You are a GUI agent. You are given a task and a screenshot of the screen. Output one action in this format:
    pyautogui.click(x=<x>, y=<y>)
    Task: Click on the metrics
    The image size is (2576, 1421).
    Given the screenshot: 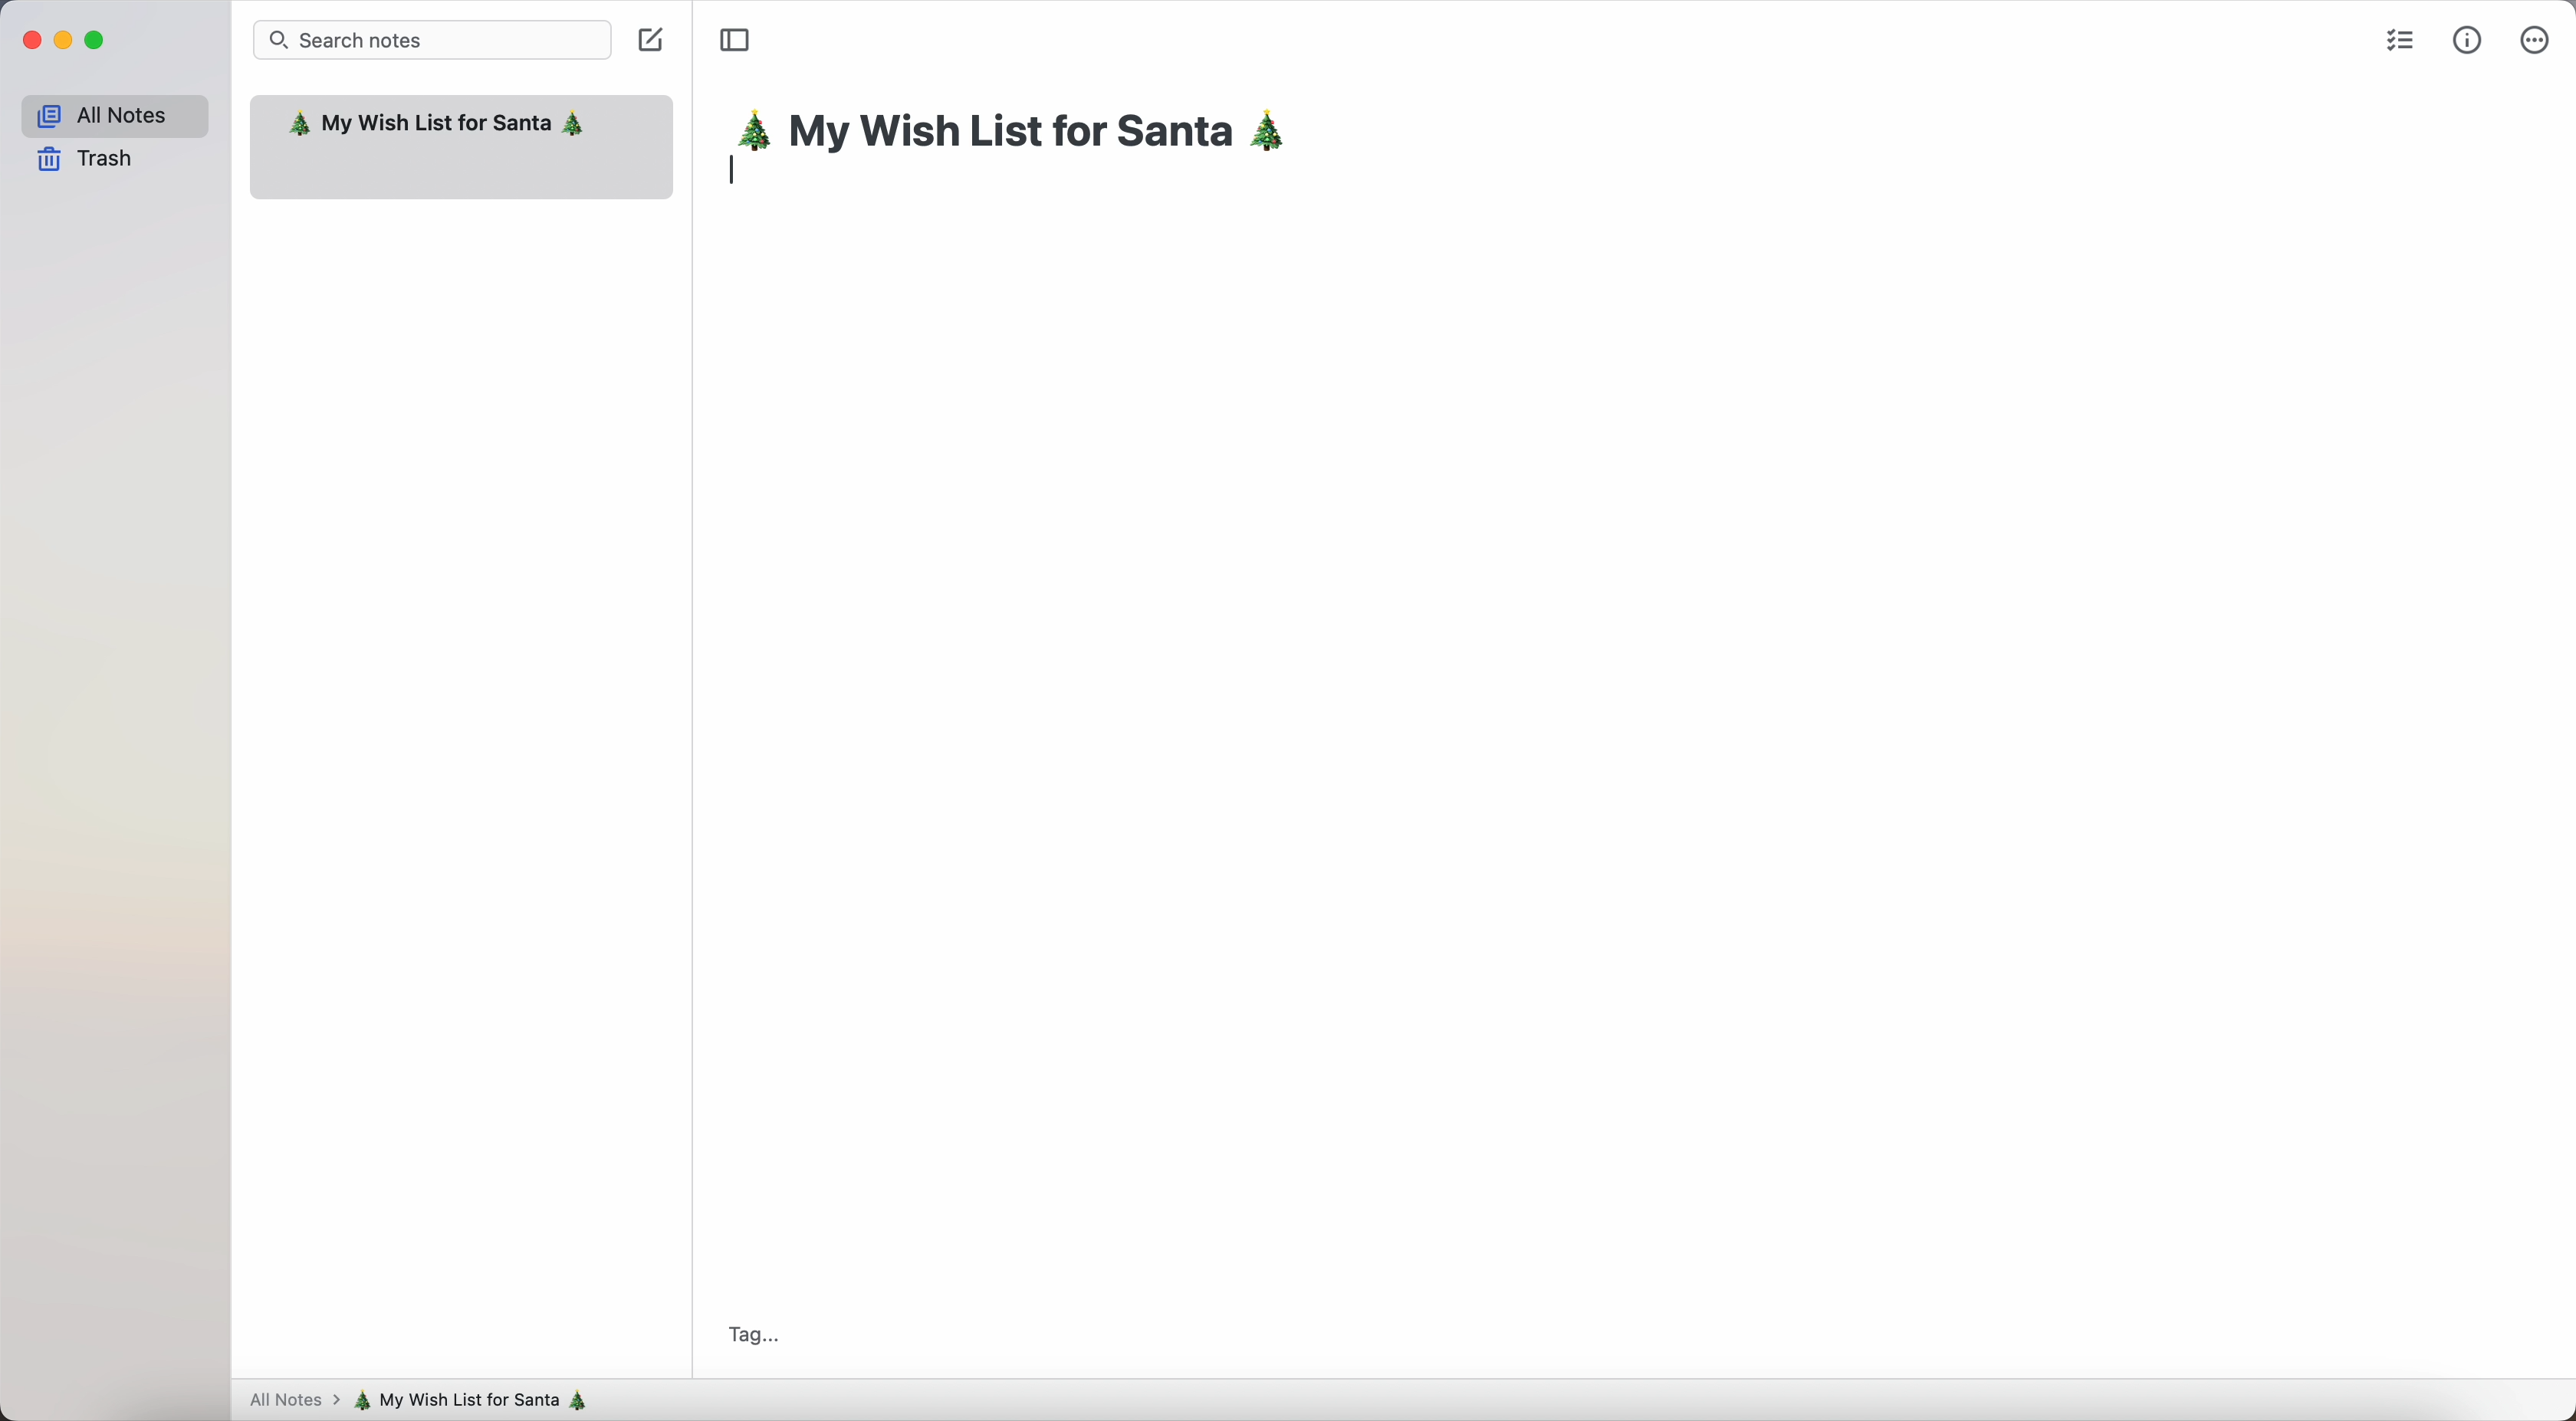 What is the action you would take?
    pyautogui.click(x=2468, y=39)
    